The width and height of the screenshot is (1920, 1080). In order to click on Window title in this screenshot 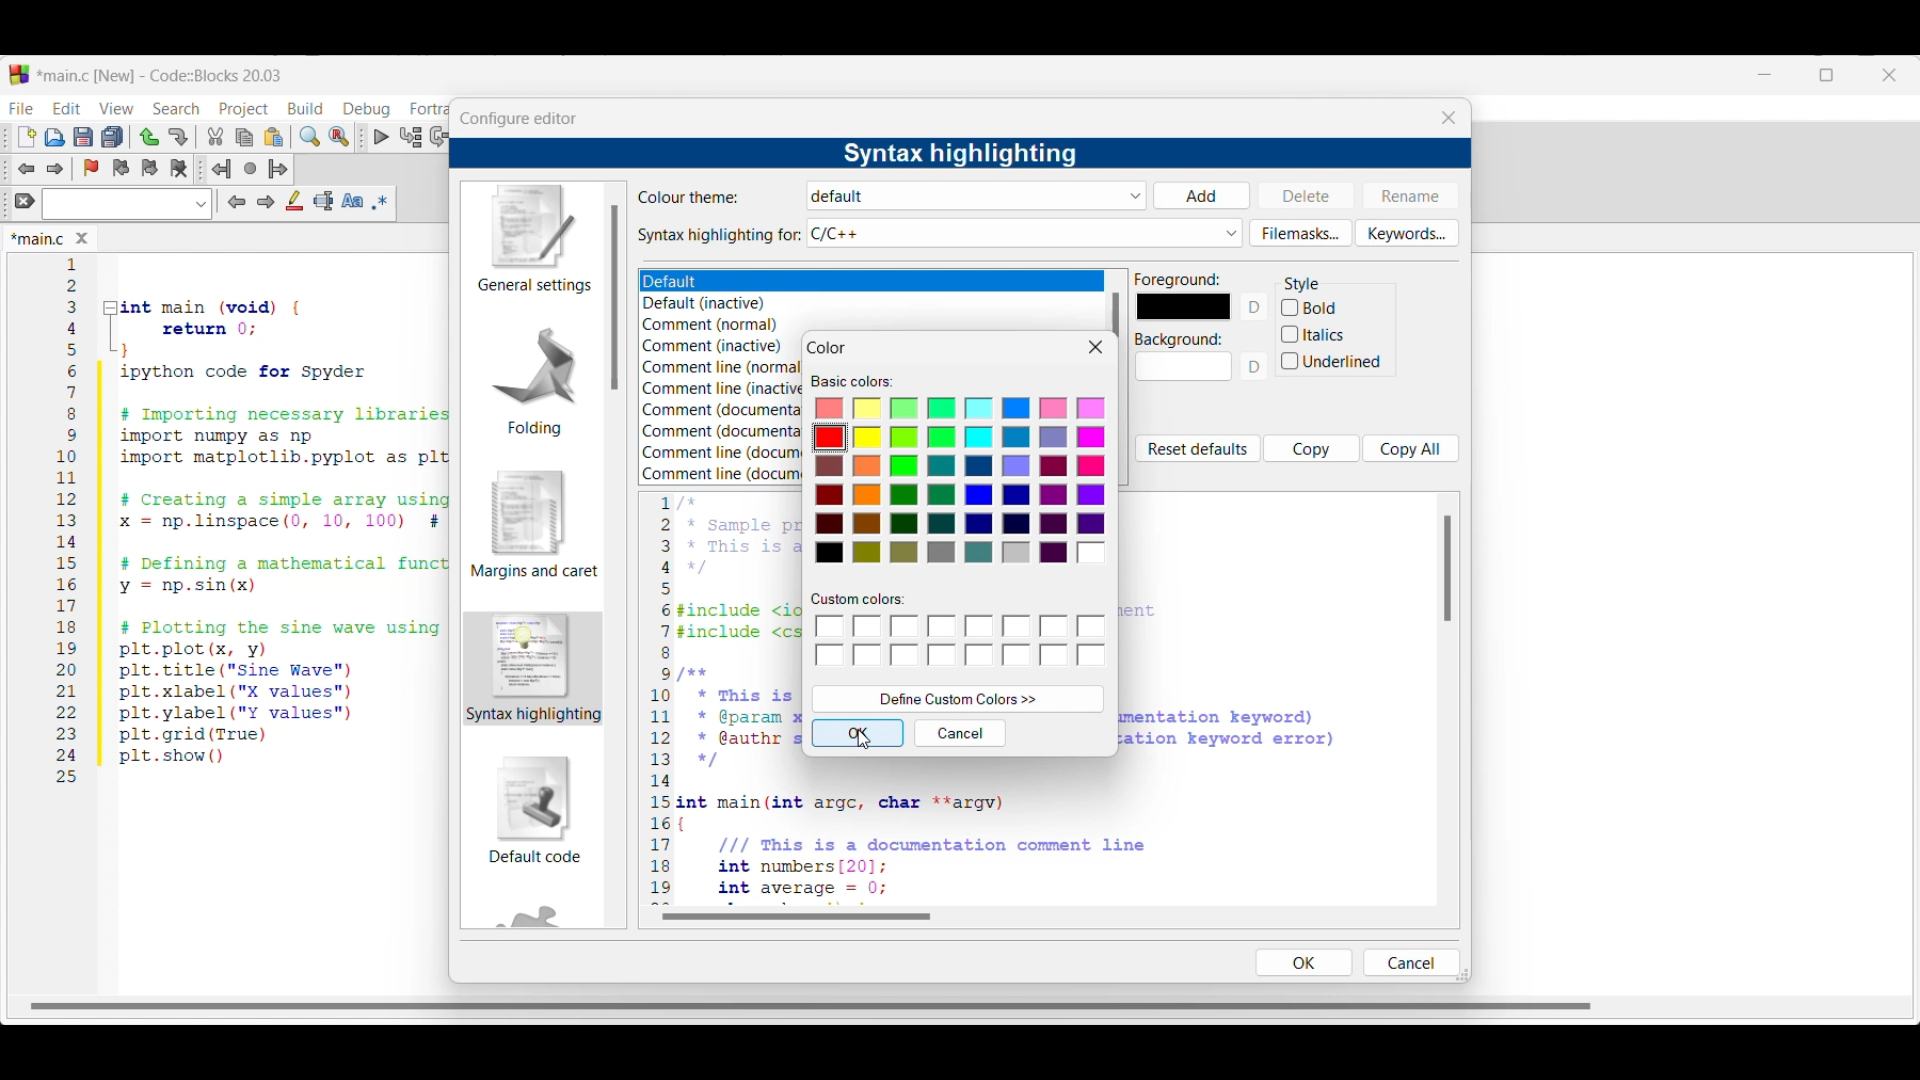, I will do `click(518, 119)`.